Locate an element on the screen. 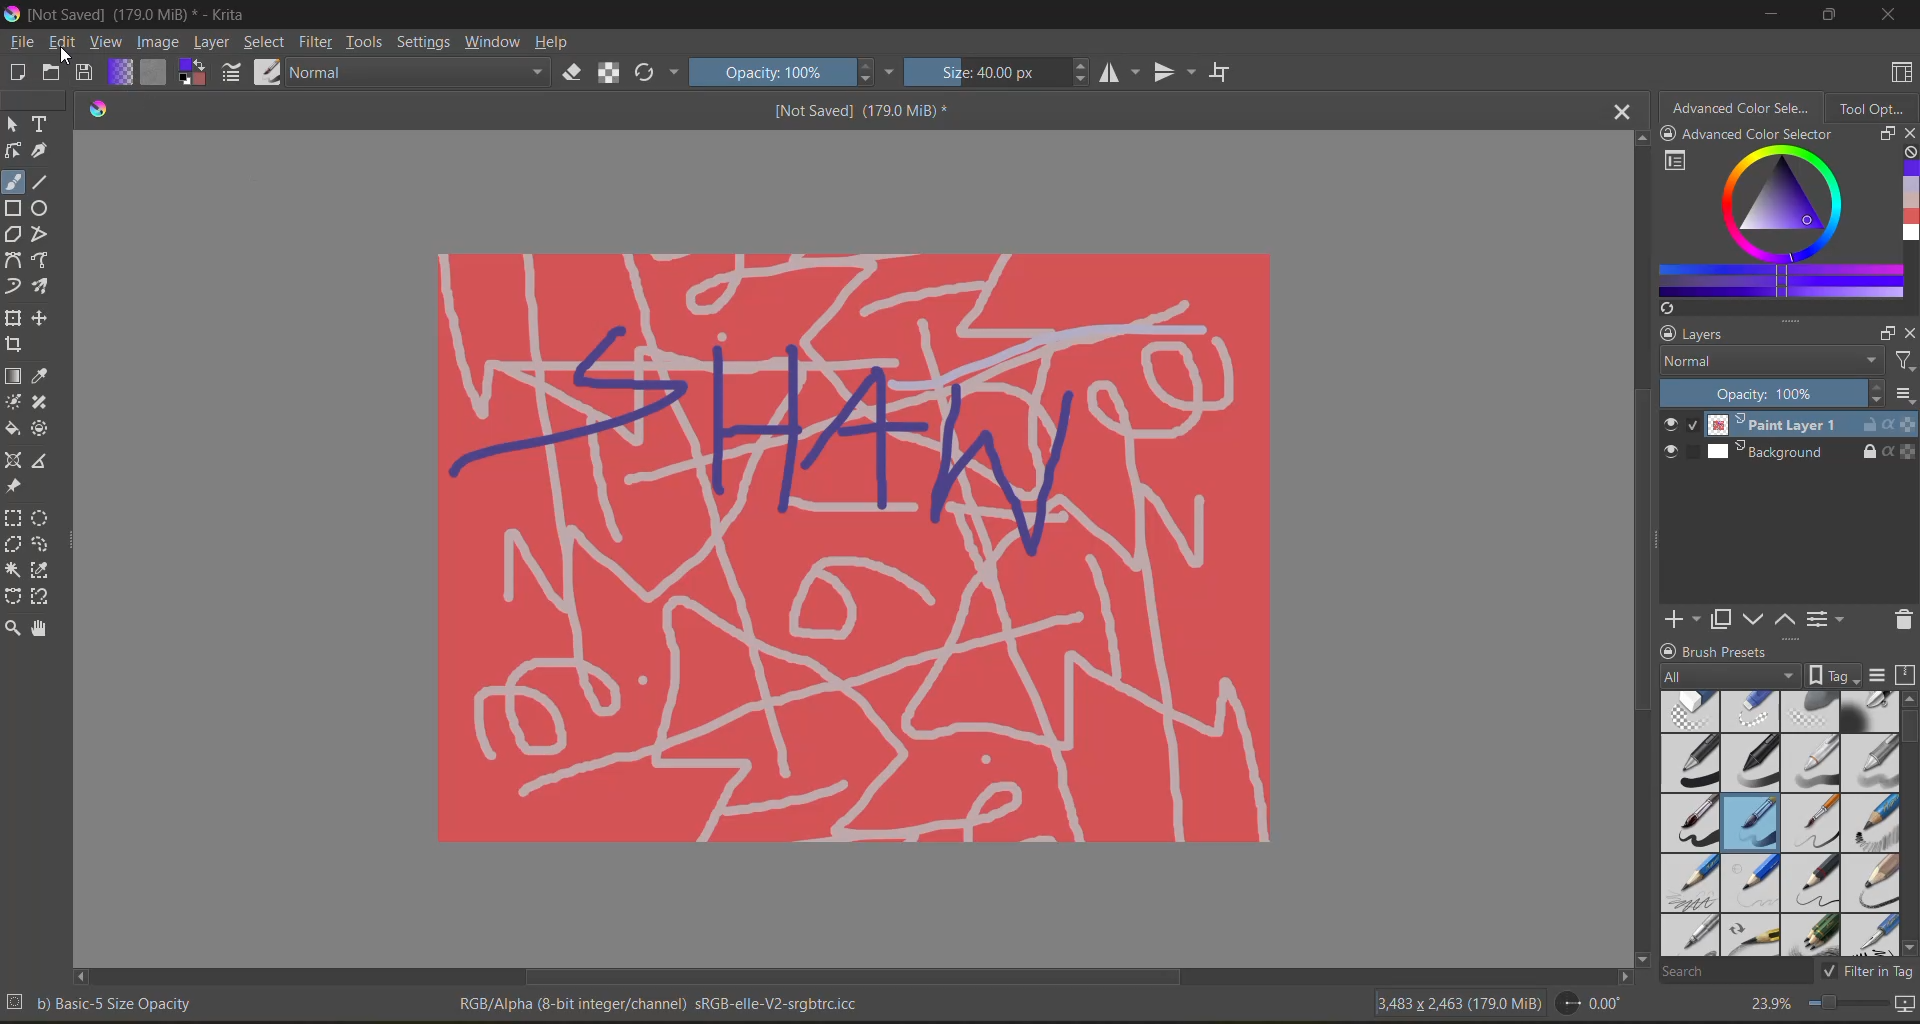 The image size is (1920, 1024). zoom tool is located at coordinates (15, 628).